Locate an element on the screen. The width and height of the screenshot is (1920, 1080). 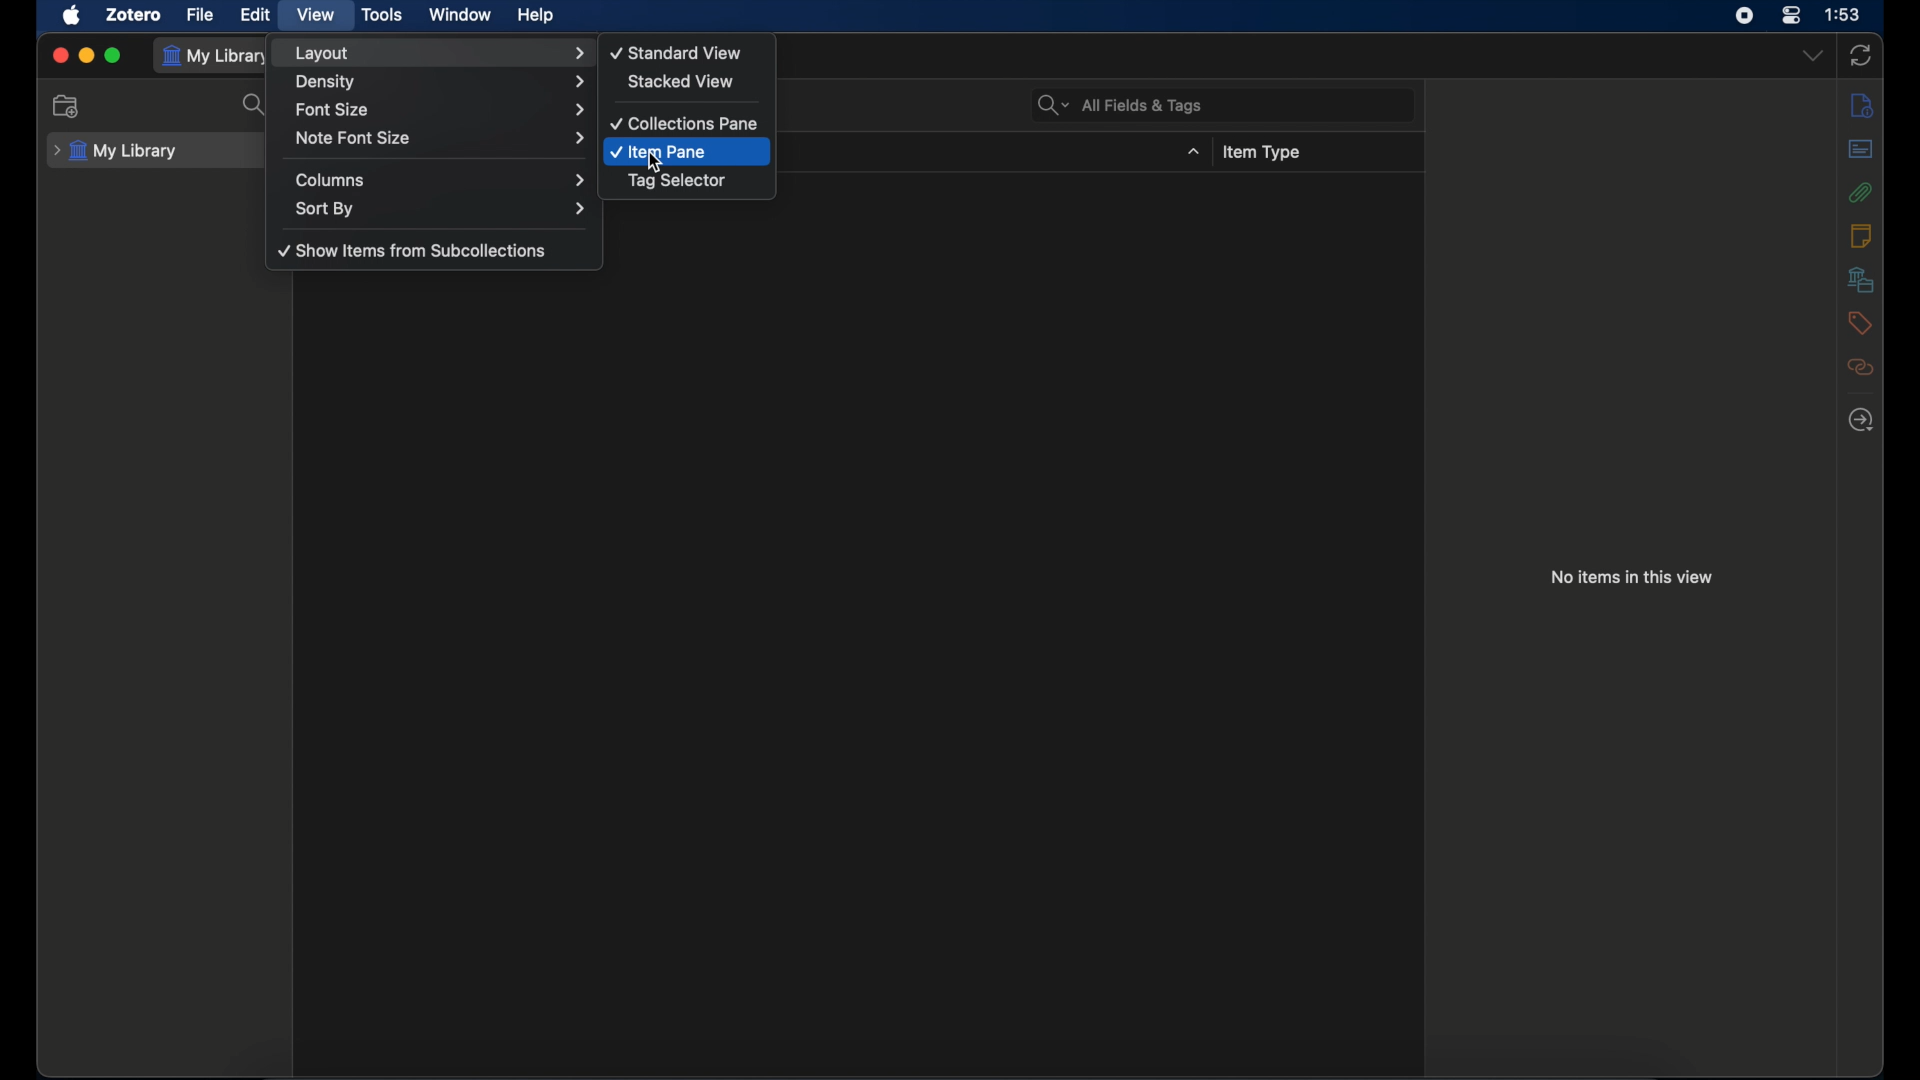
my library is located at coordinates (216, 57).